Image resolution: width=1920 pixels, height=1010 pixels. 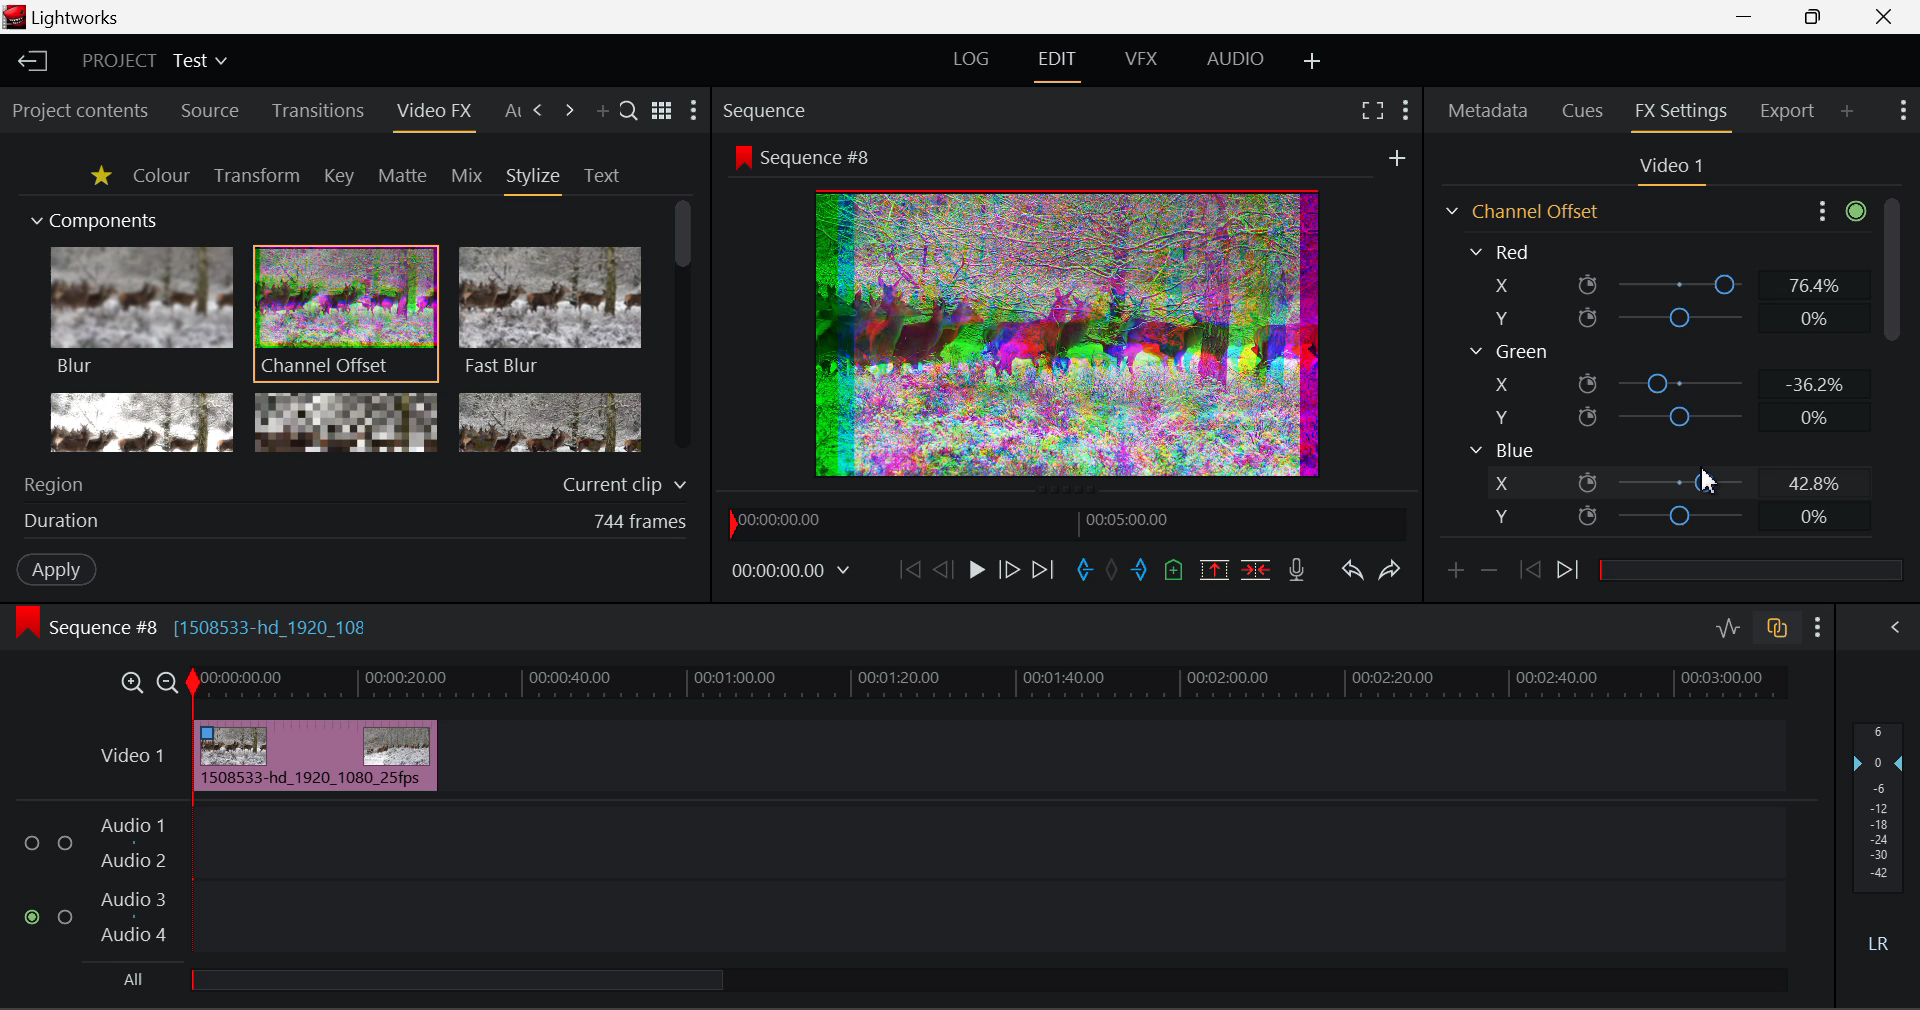 What do you see at coordinates (1658, 318) in the screenshot?
I see `Red Y` at bounding box center [1658, 318].